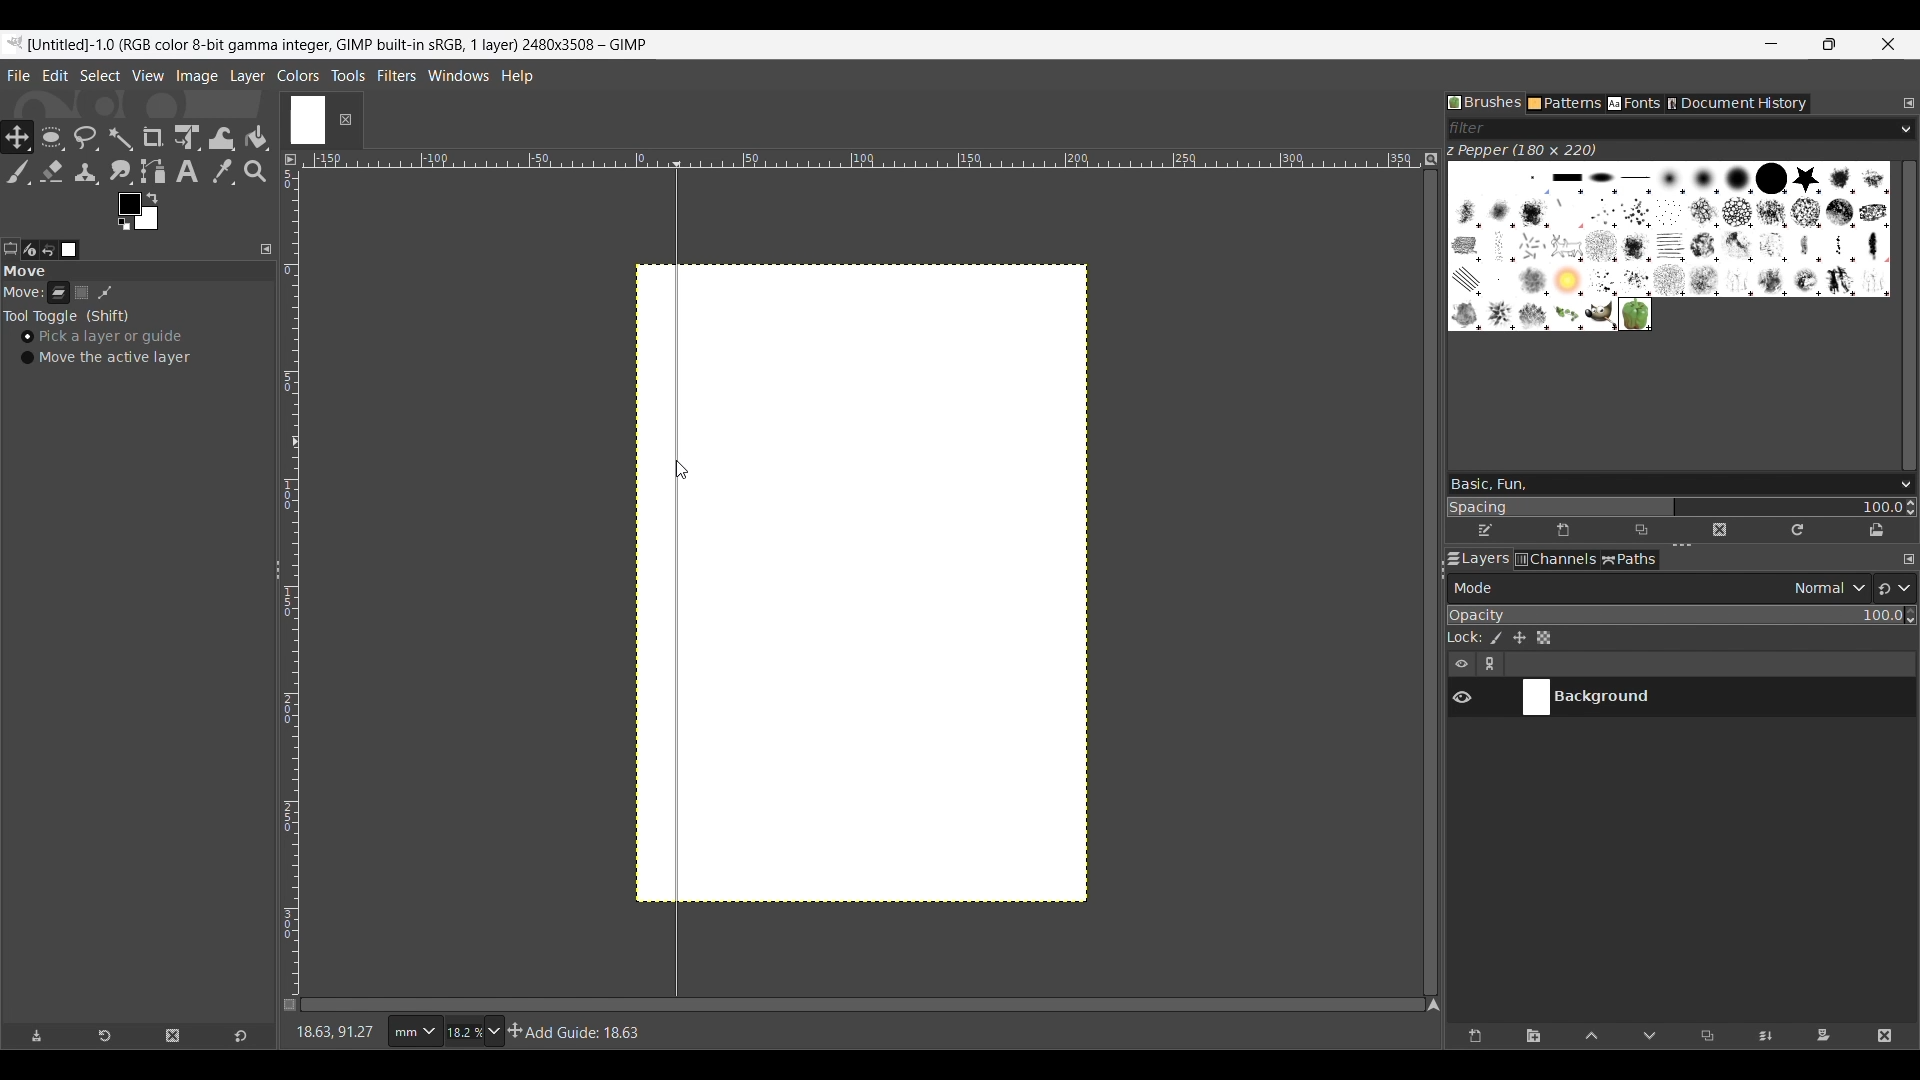  Describe the element at coordinates (221, 138) in the screenshot. I see `Wrap transform` at that location.